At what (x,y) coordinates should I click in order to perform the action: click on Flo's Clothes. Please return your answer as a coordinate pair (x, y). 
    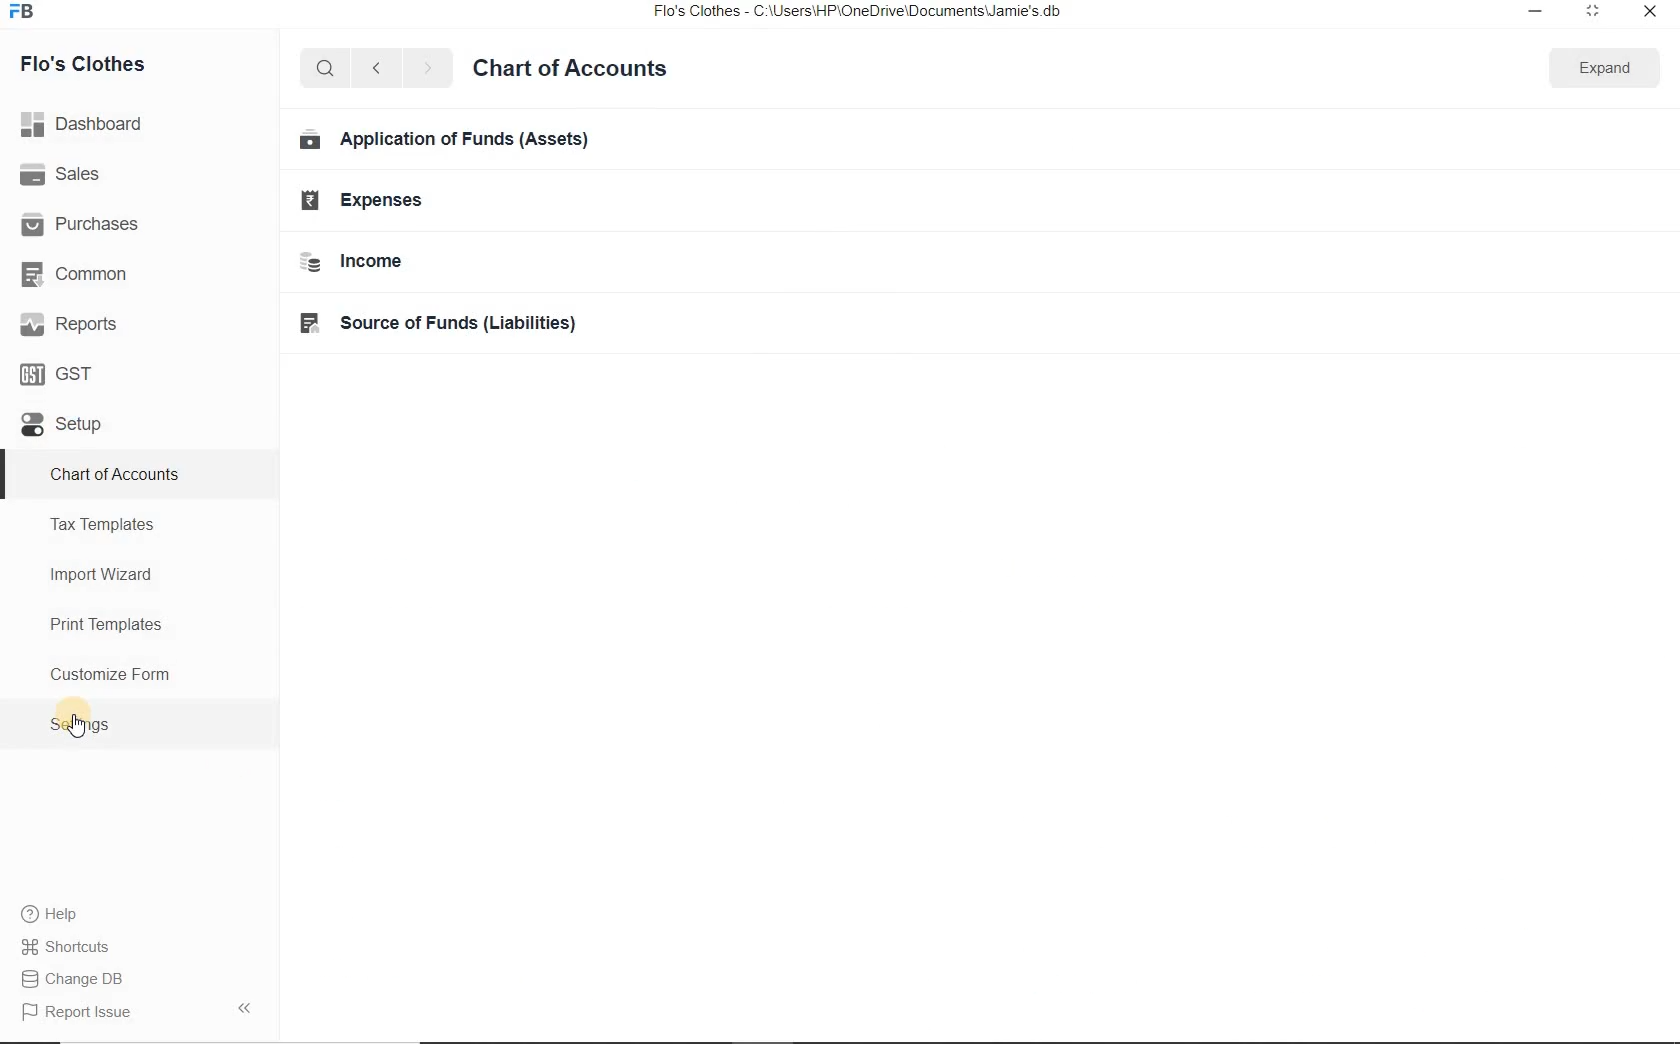
    Looking at the image, I should click on (85, 62).